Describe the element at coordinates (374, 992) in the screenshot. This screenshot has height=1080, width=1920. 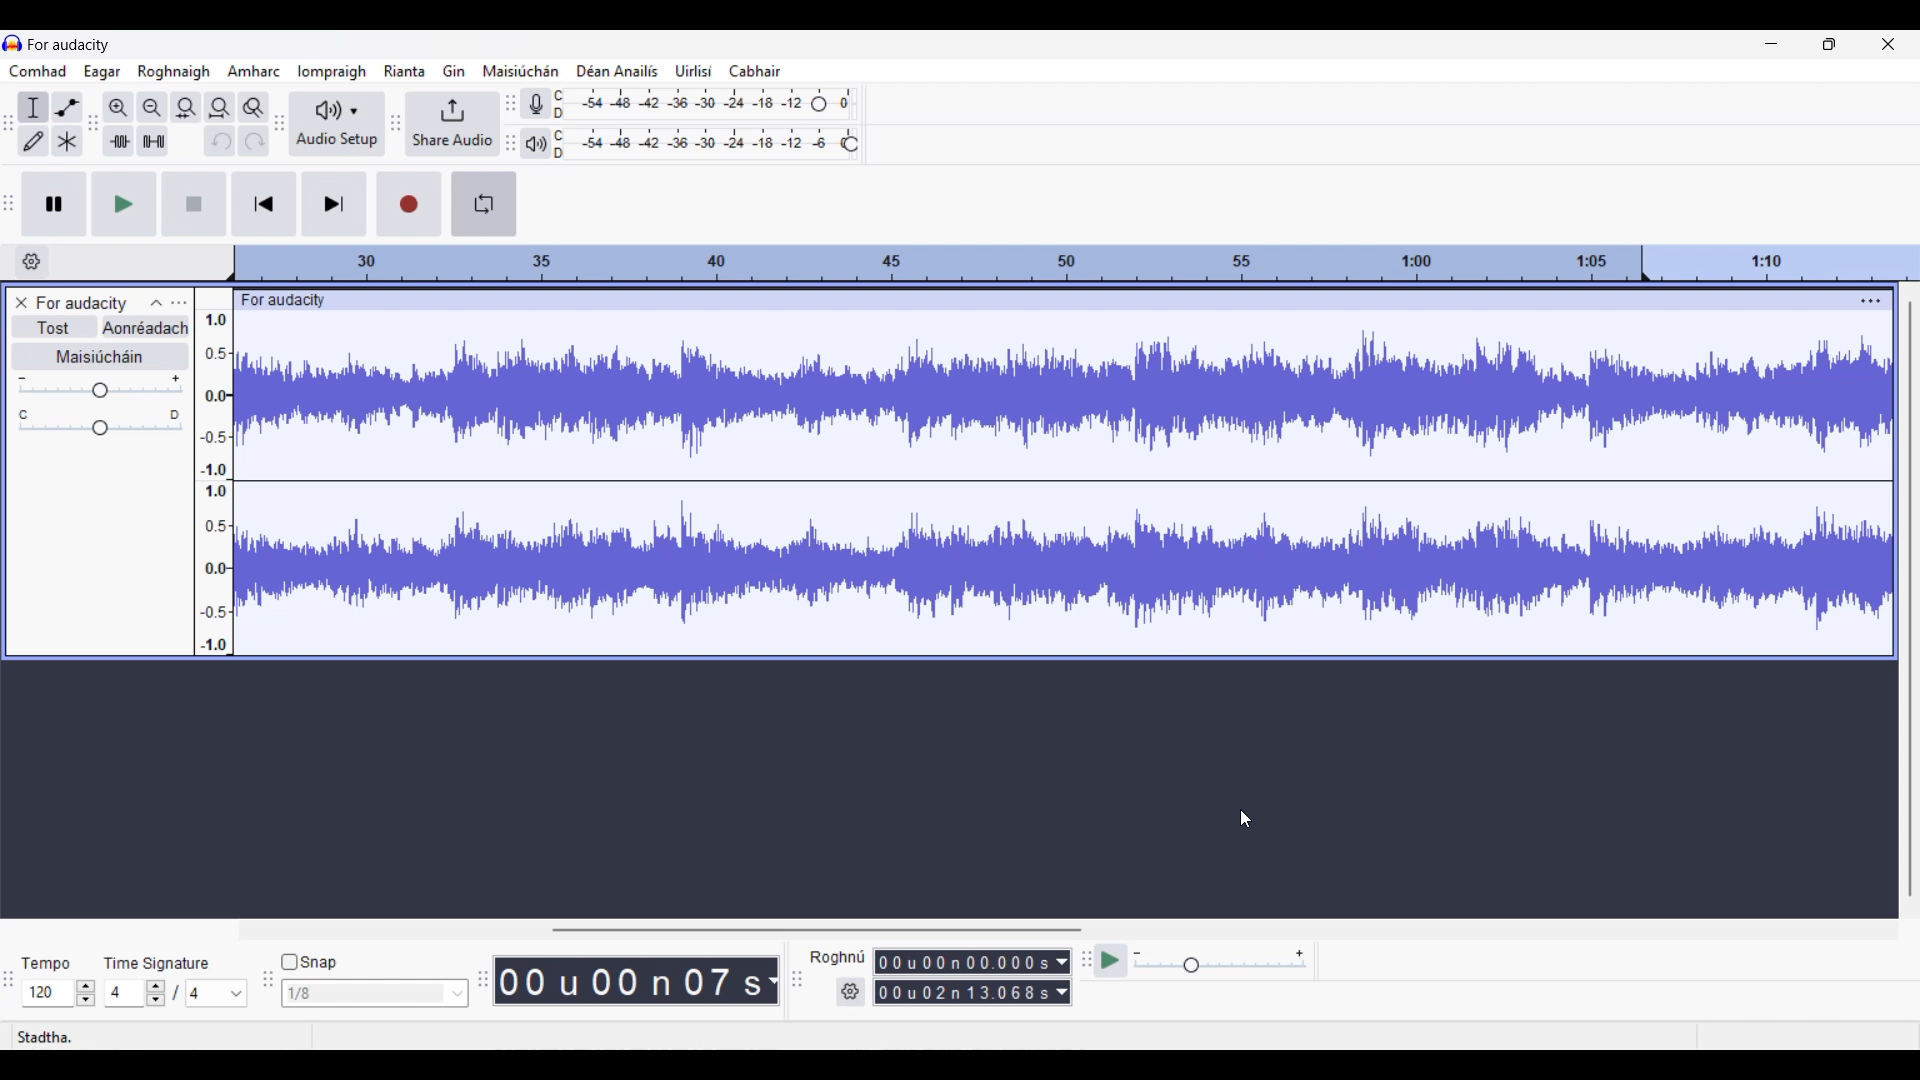
I see `1/8` at that location.